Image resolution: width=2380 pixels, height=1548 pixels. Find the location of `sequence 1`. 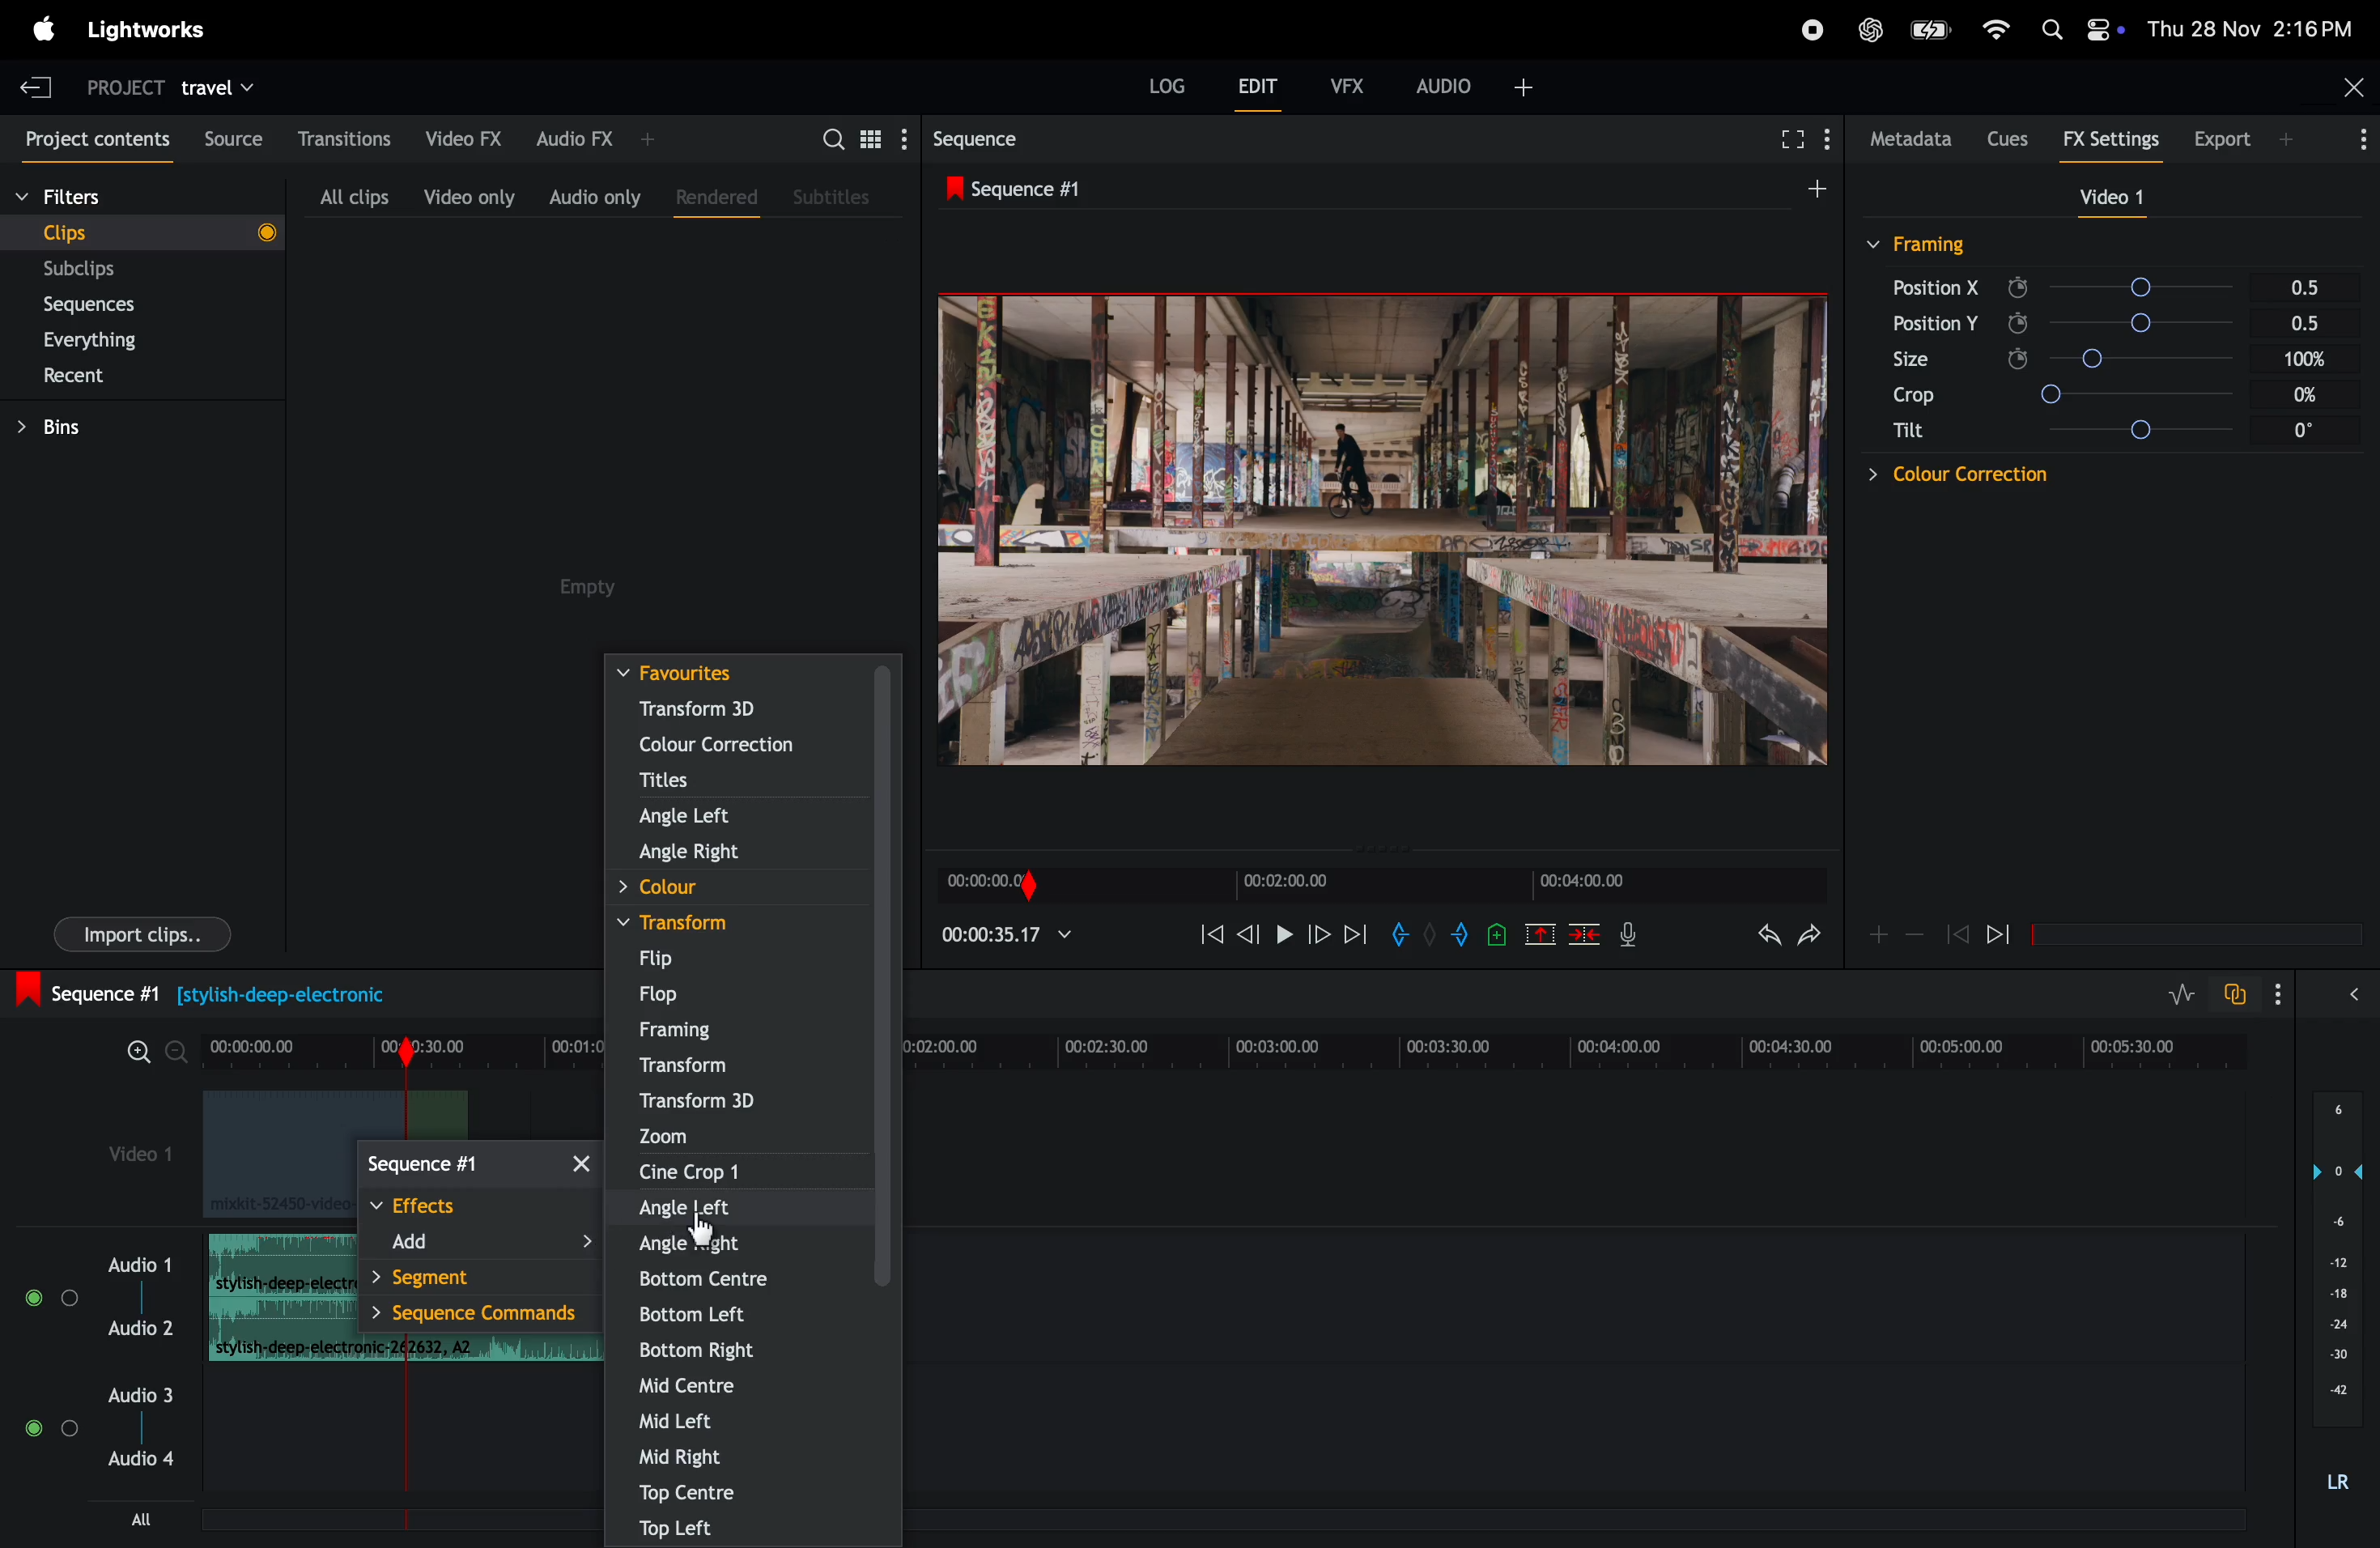

sequence 1 is located at coordinates (237, 994).